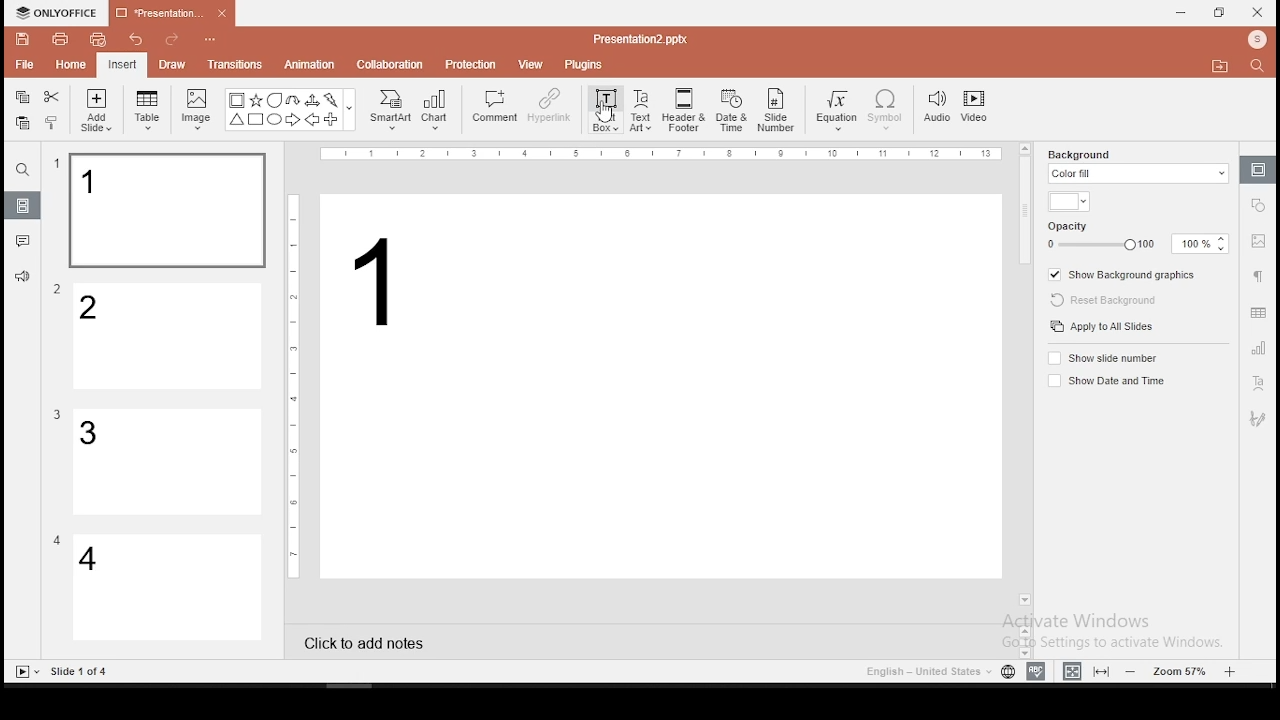  I want to click on undo, so click(136, 41).